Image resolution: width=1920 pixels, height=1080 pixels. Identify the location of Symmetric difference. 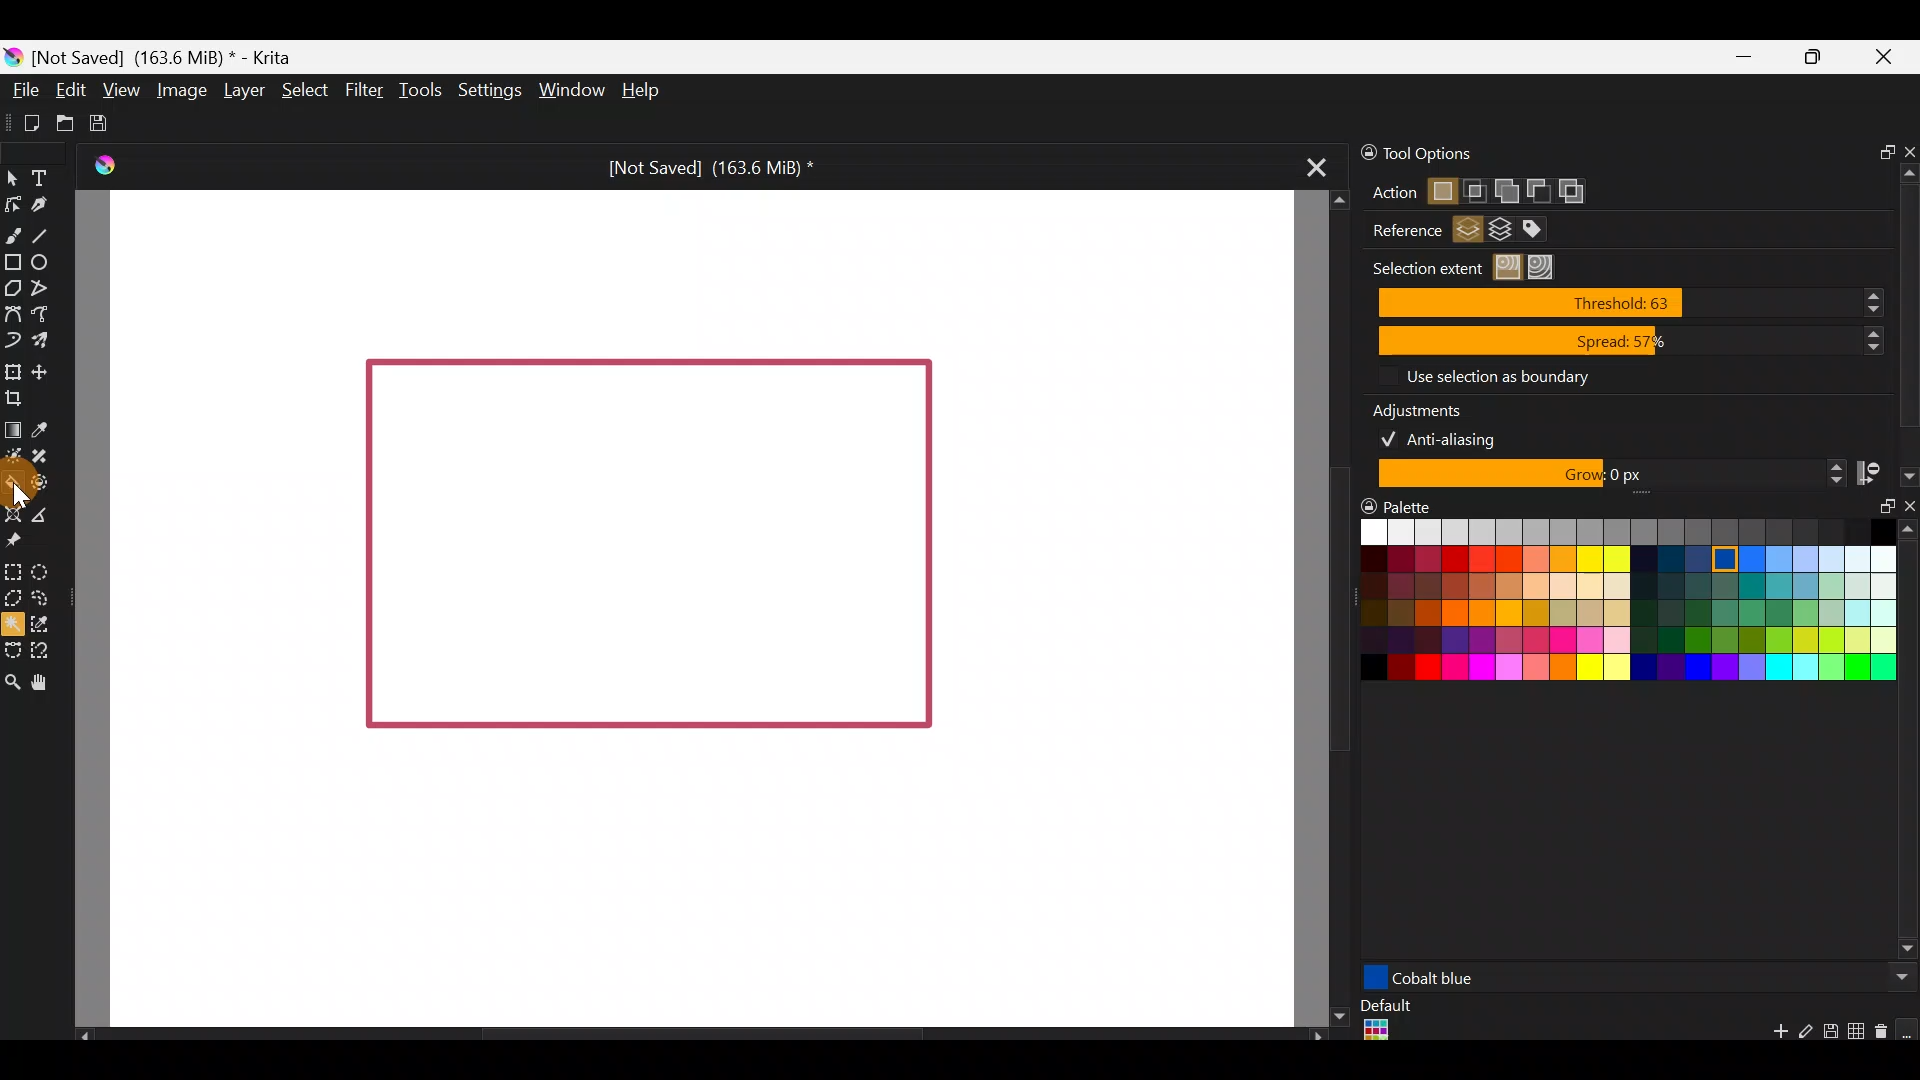
(1579, 191).